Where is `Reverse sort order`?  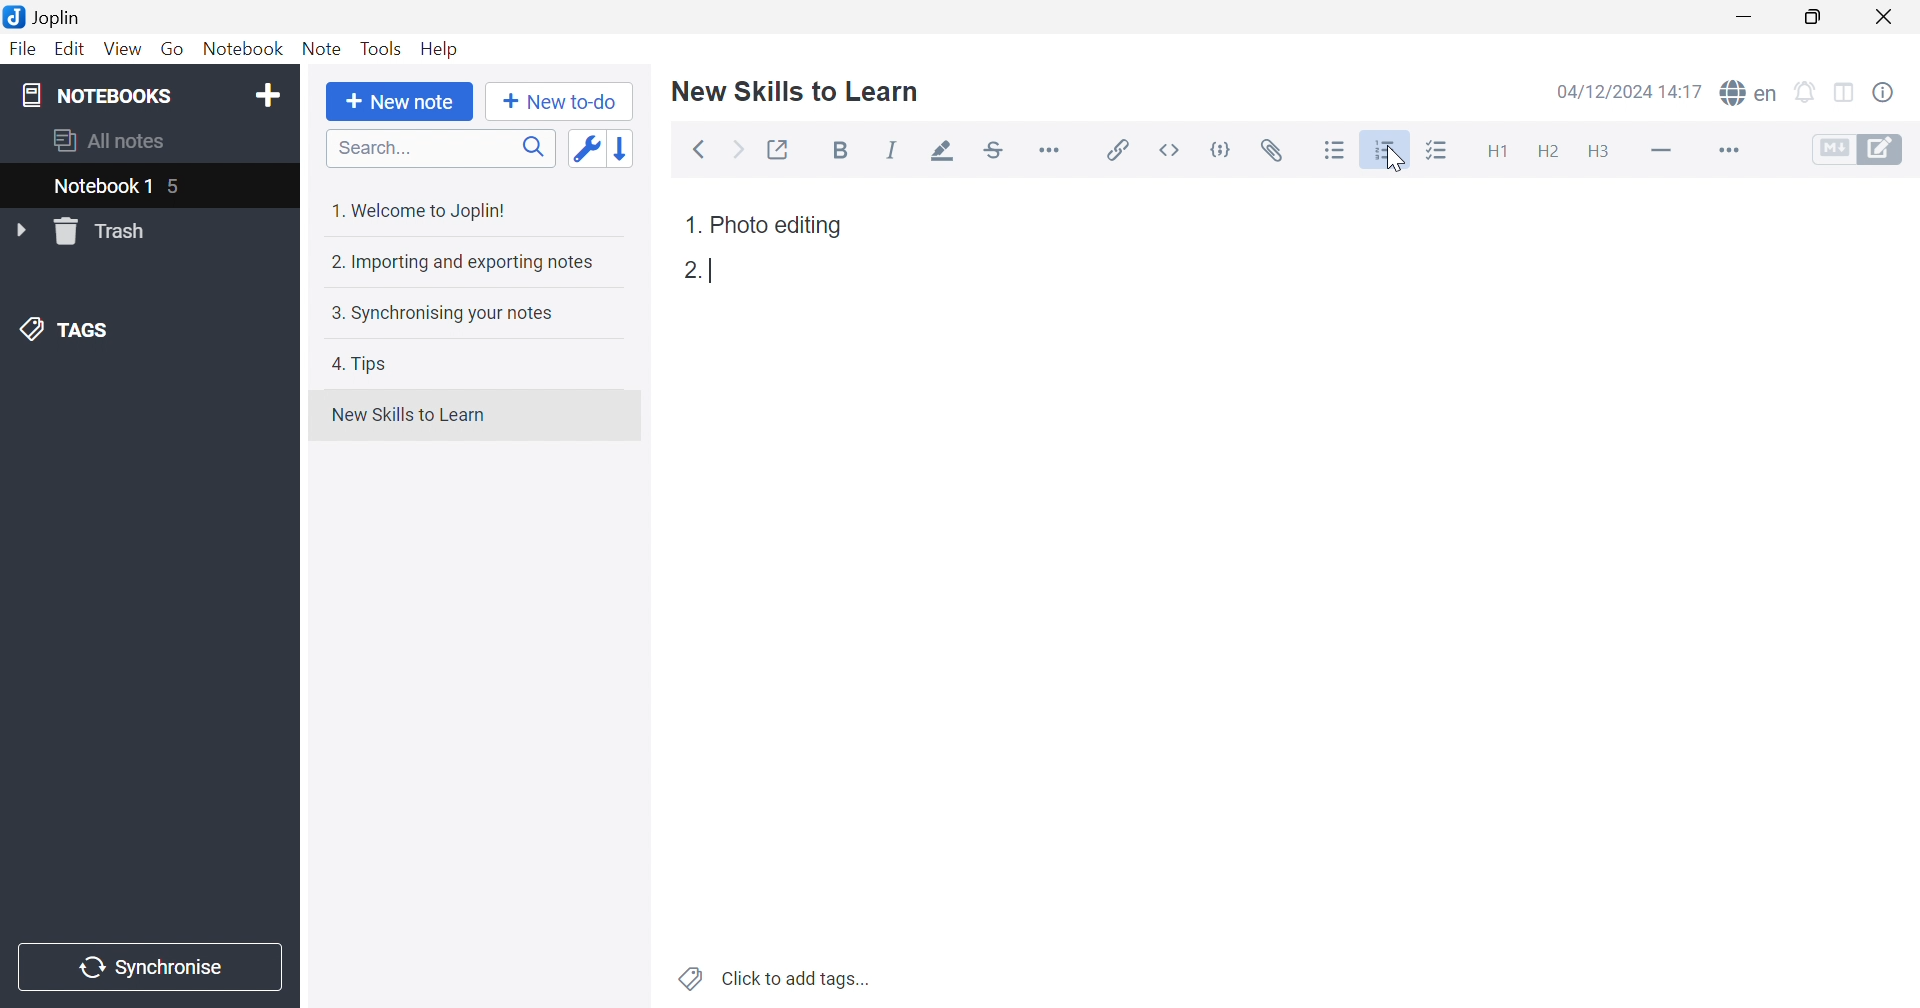 Reverse sort order is located at coordinates (625, 148).